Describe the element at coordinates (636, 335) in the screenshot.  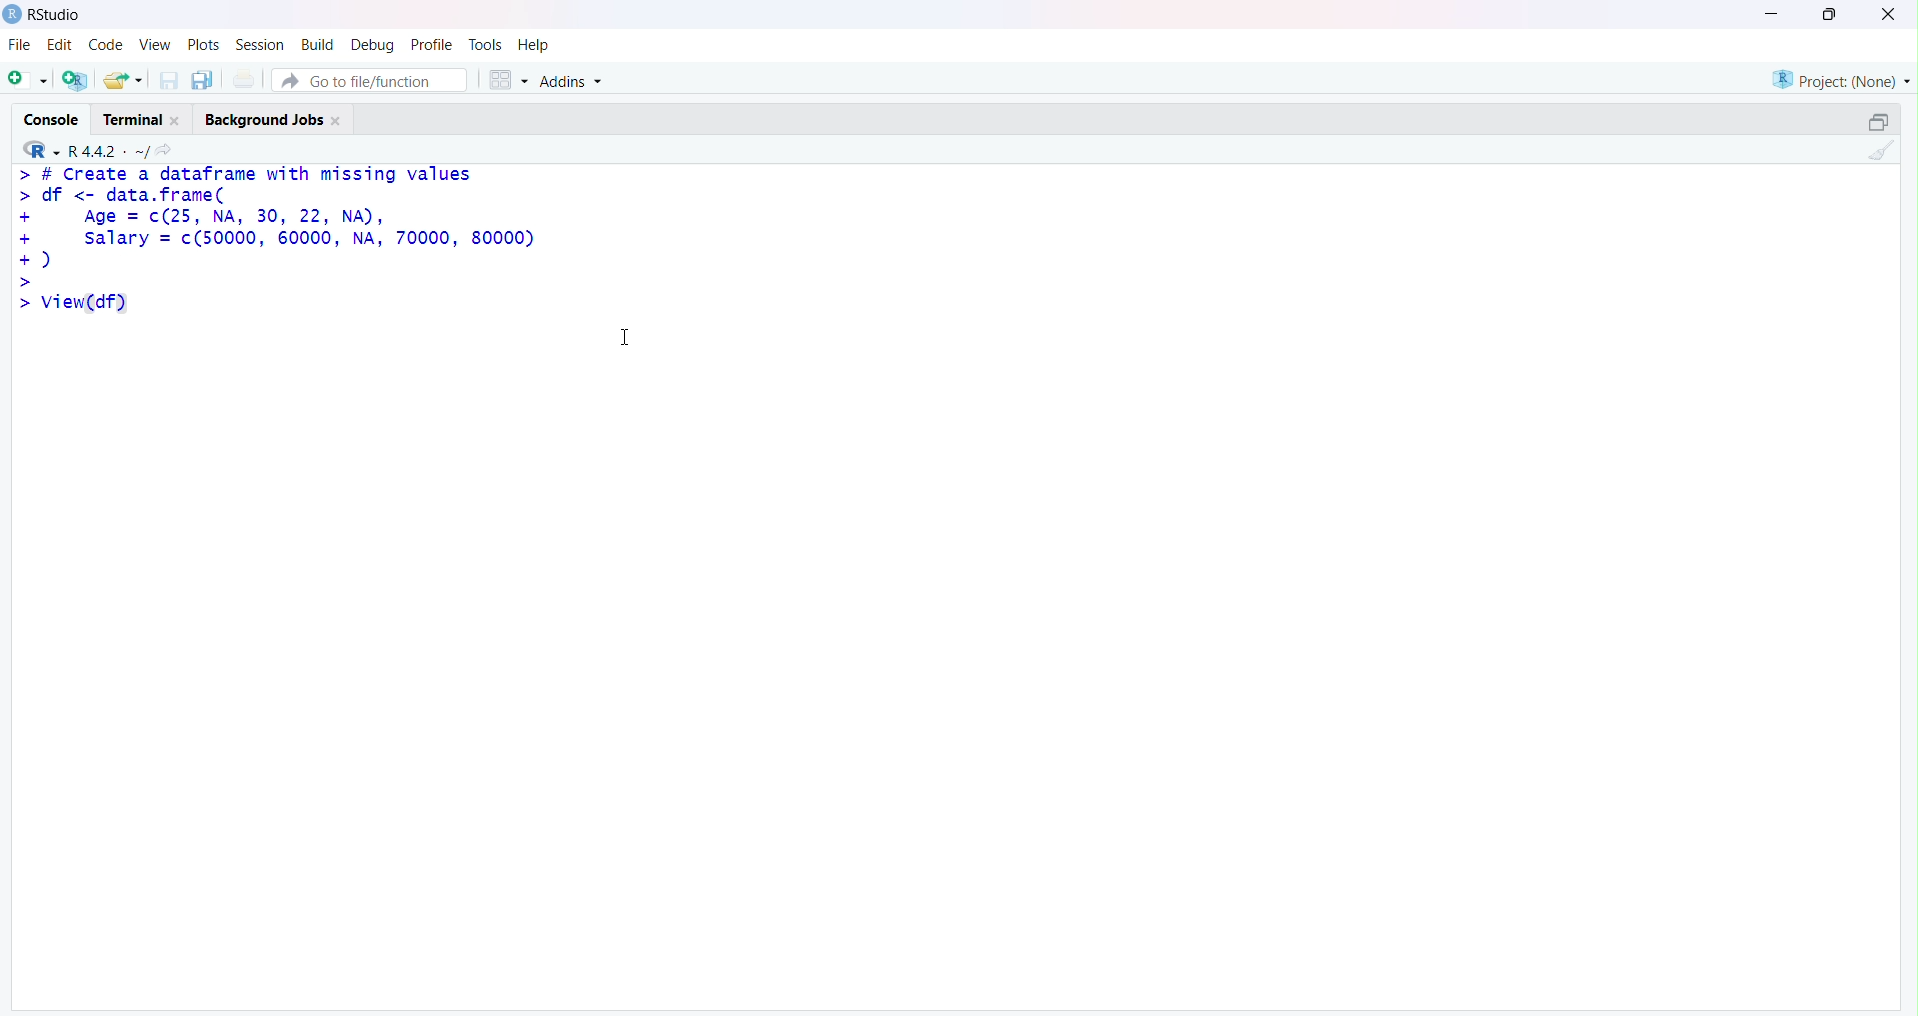
I see `Text cursor` at that location.